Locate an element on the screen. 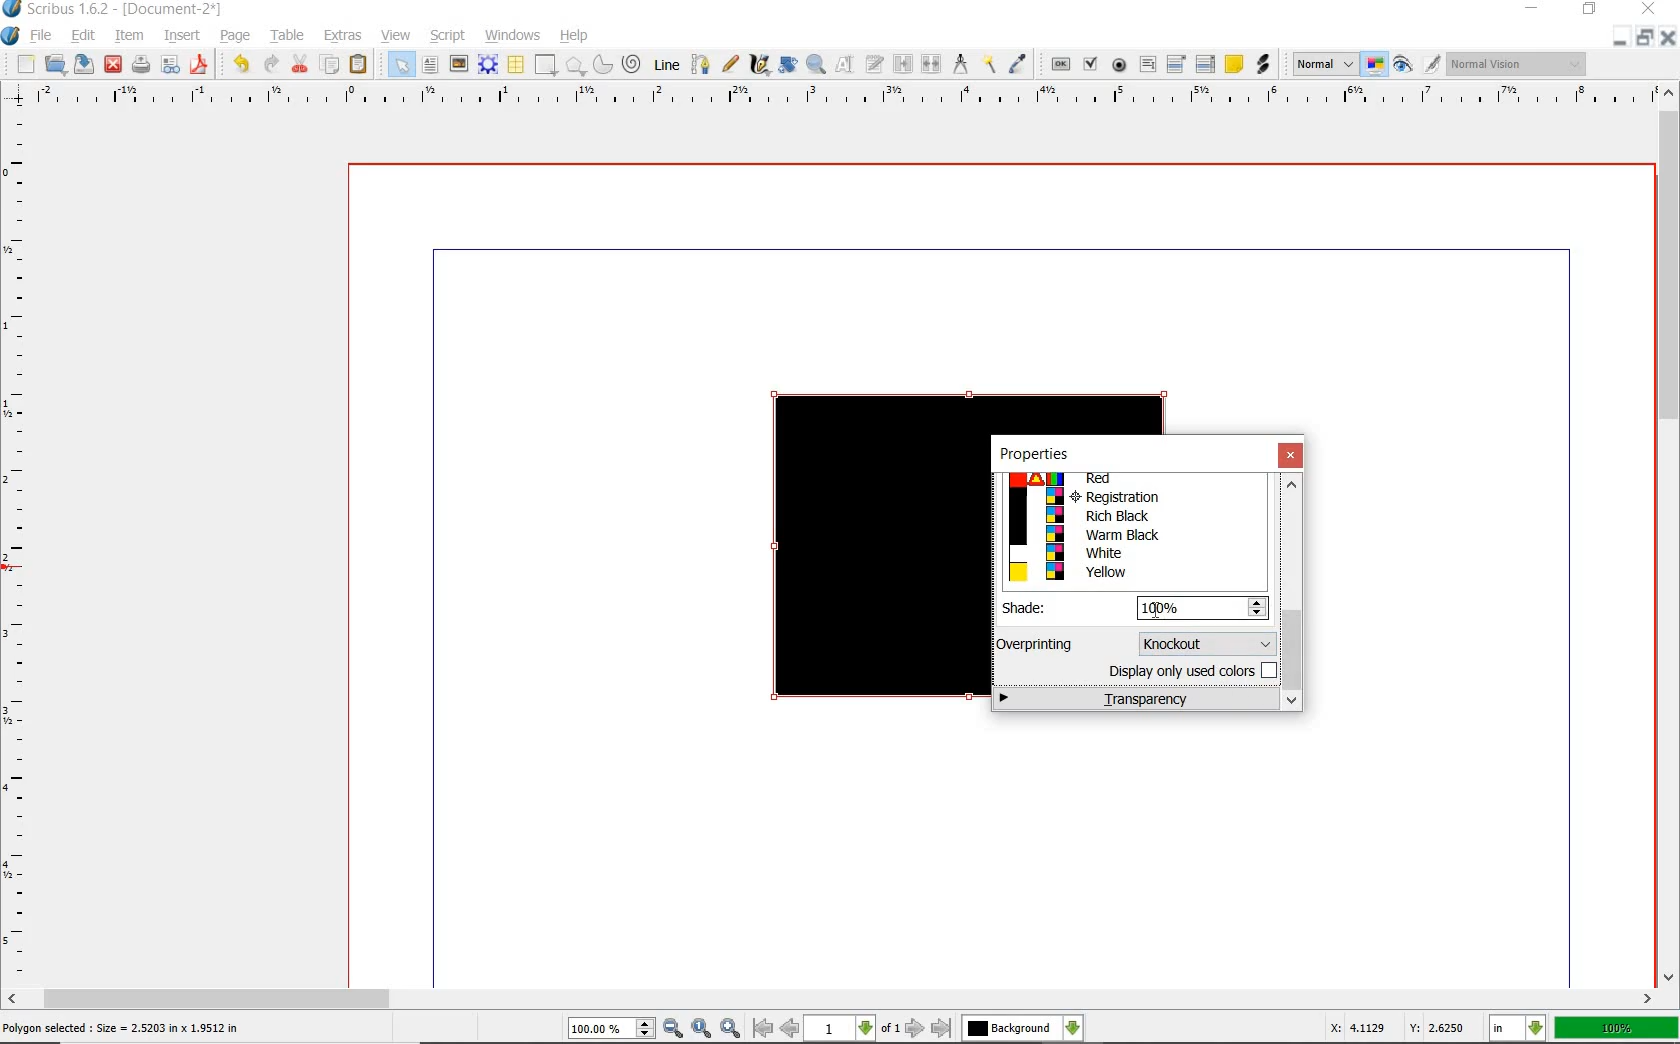 The height and width of the screenshot is (1044, 1680). Rich Black is located at coordinates (1132, 517).